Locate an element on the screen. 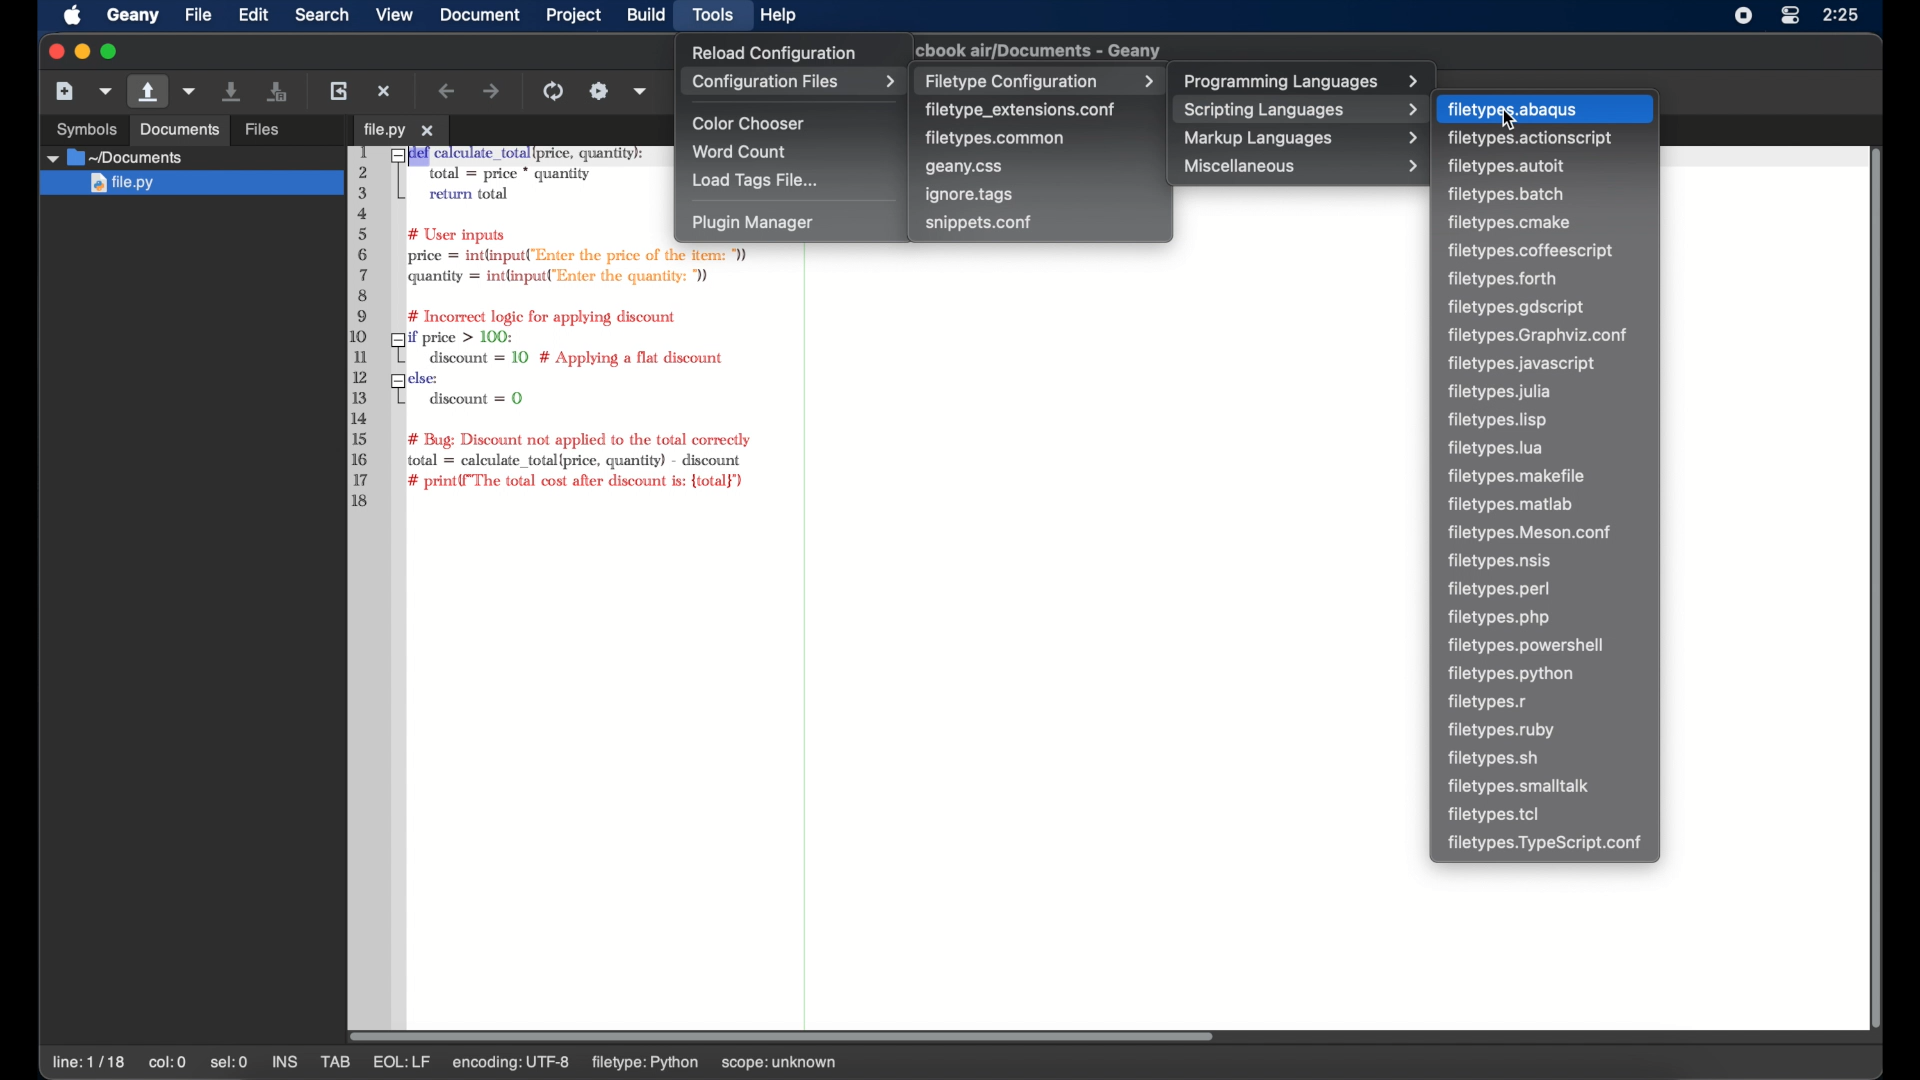 This screenshot has width=1920, height=1080. build the current file is located at coordinates (599, 91).